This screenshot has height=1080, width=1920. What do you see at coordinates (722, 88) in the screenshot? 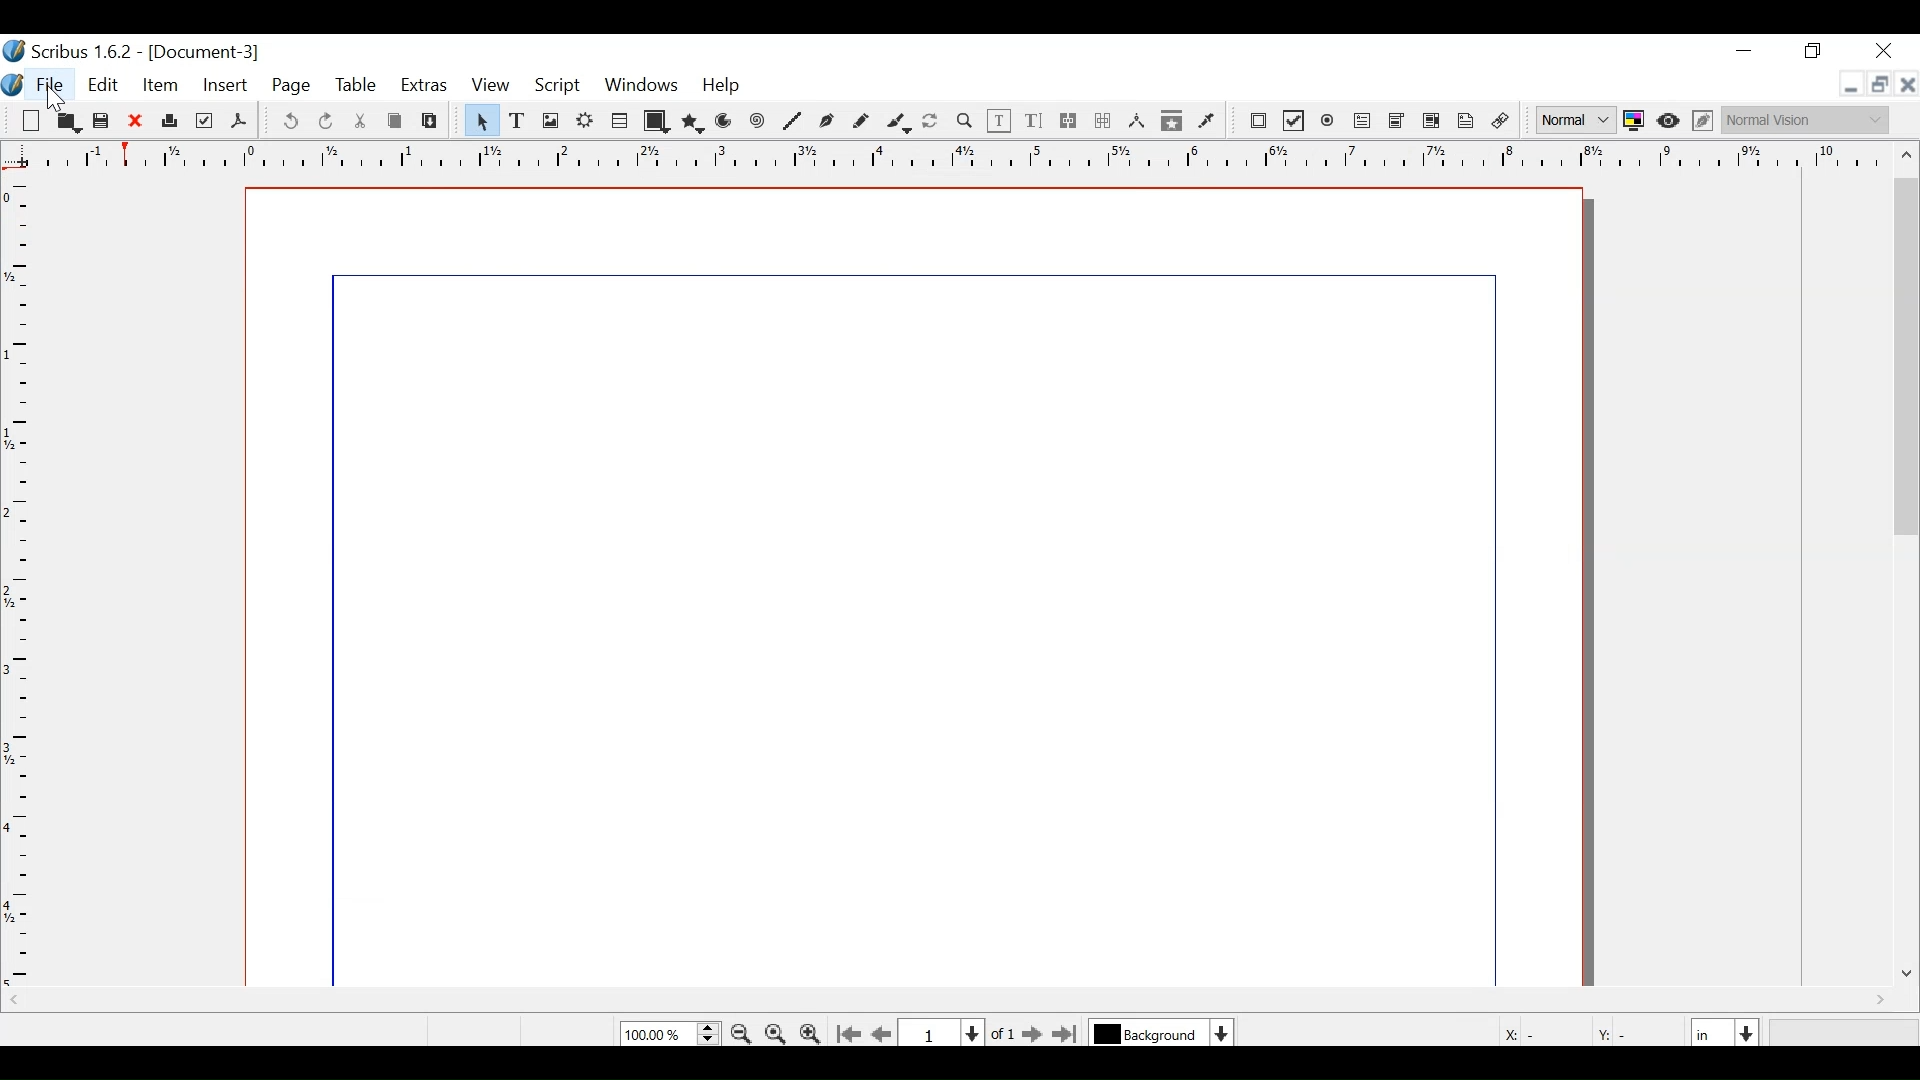
I see `Help` at bounding box center [722, 88].